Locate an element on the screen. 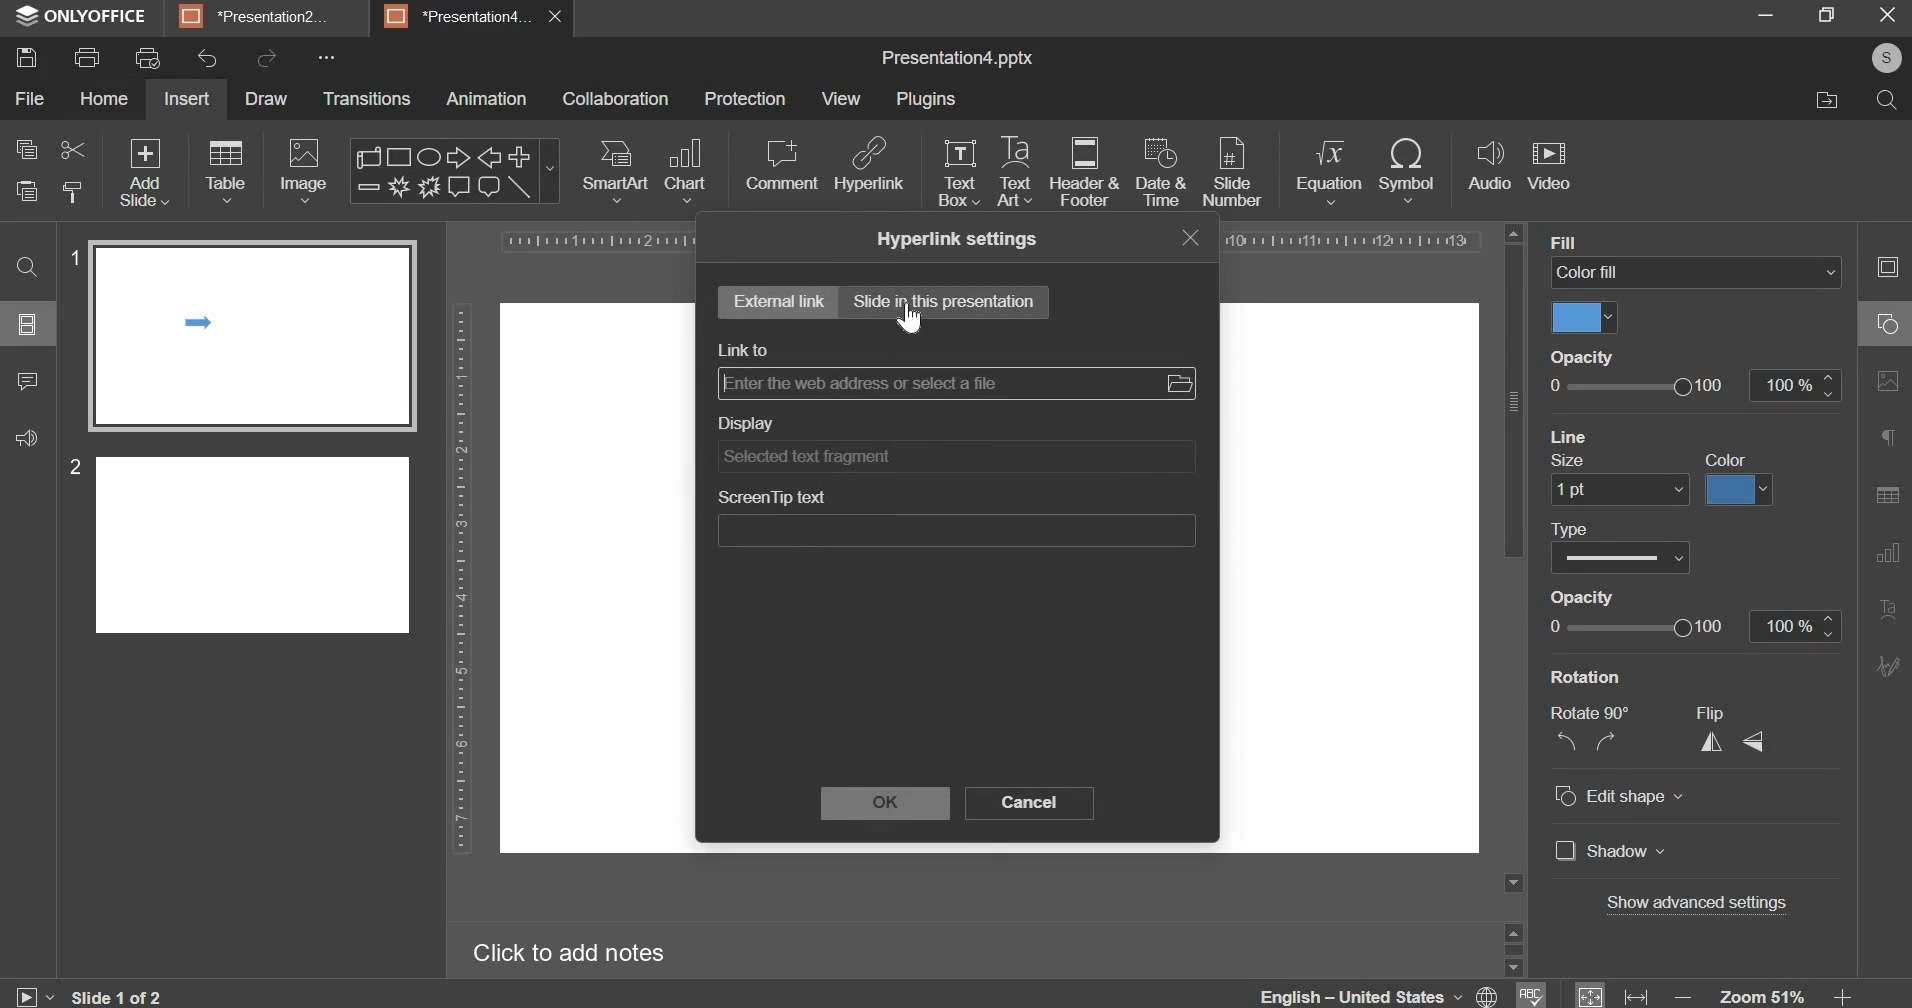  Display is located at coordinates (759, 423).